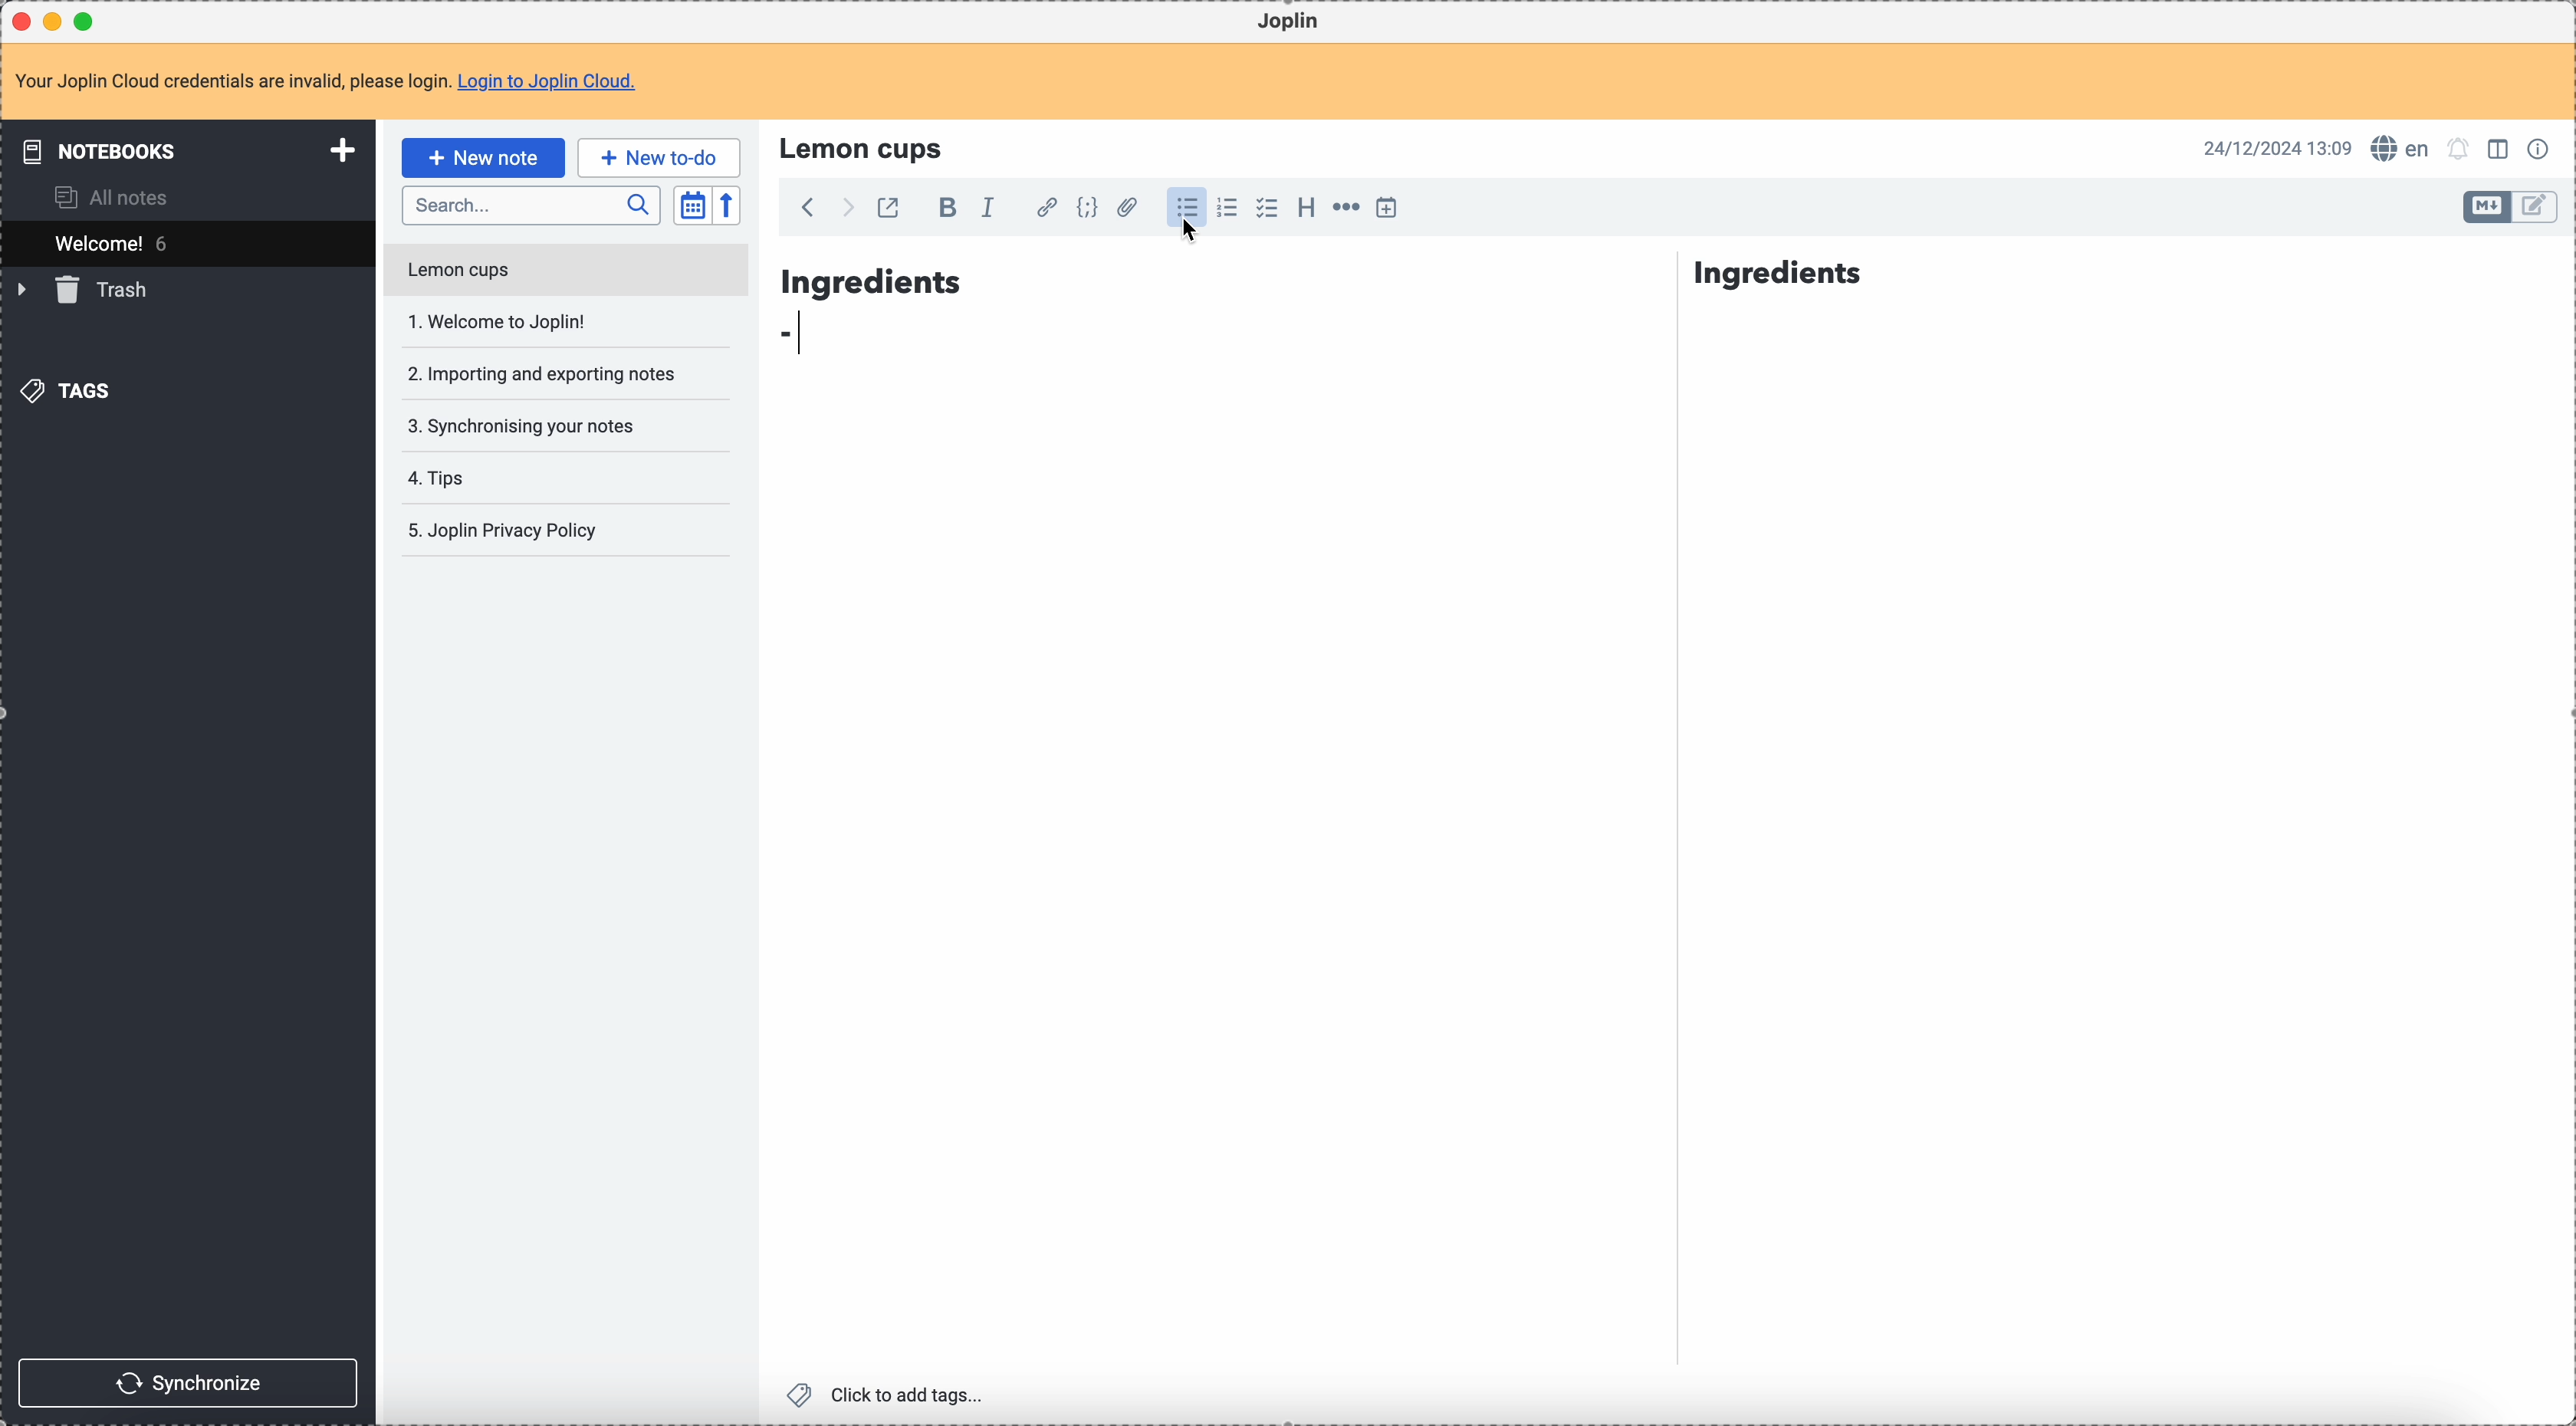 The width and height of the screenshot is (2576, 1426). What do you see at coordinates (1306, 206) in the screenshot?
I see `heading` at bounding box center [1306, 206].